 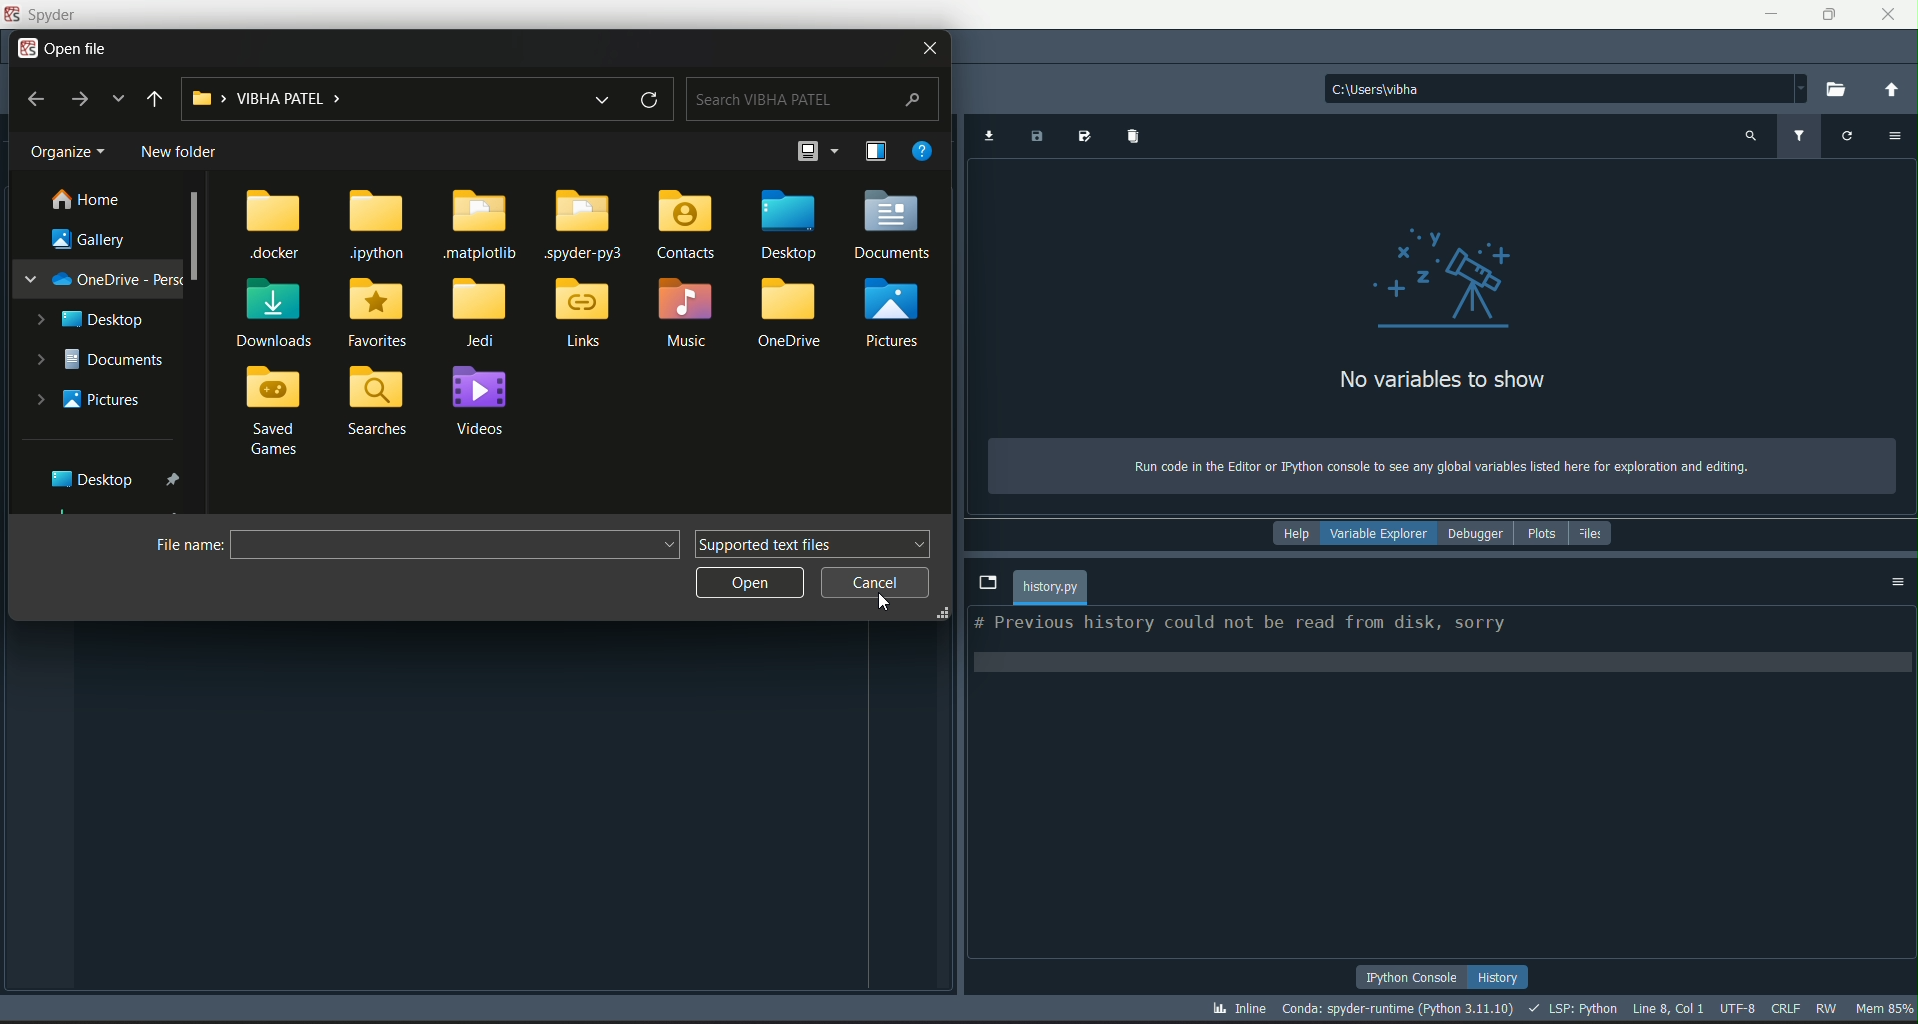 What do you see at coordinates (79, 99) in the screenshot?
I see `forward` at bounding box center [79, 99].